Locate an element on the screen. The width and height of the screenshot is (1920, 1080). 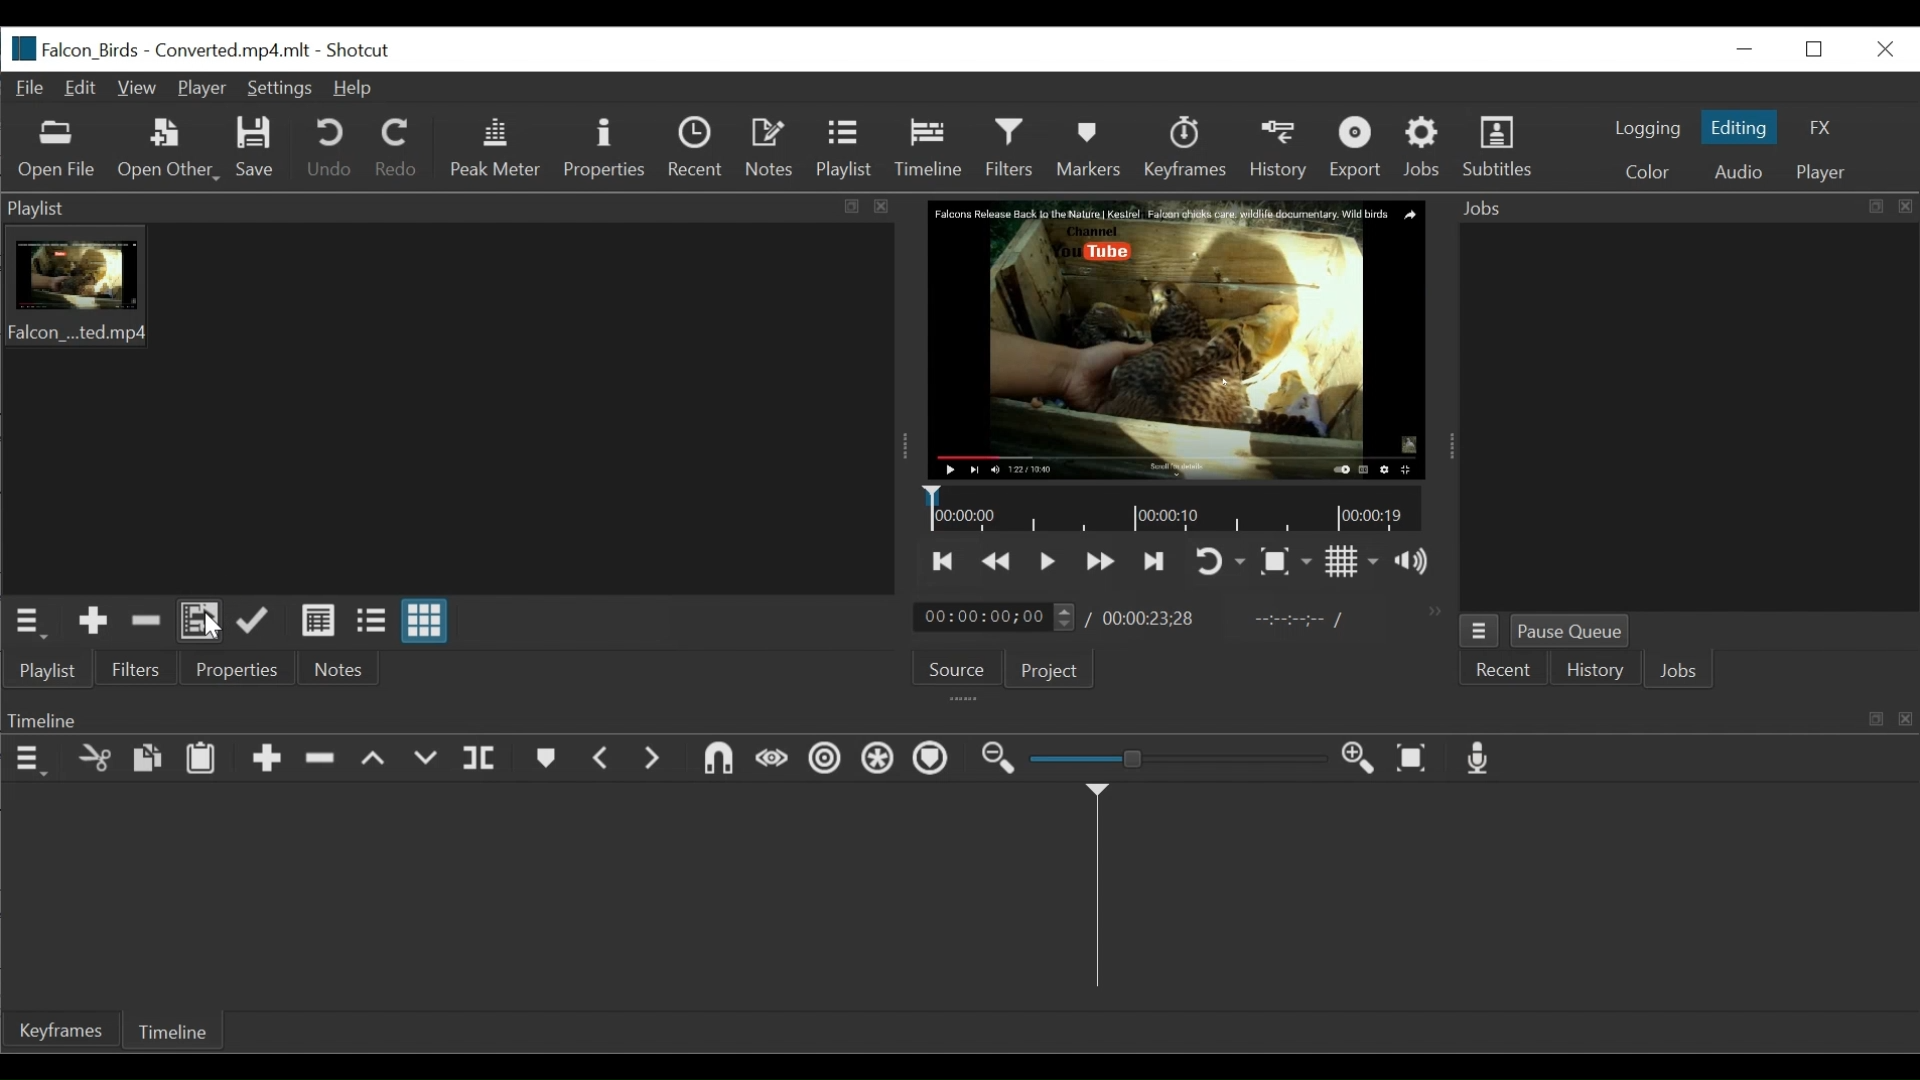
View is located at coordinates (140, 88).